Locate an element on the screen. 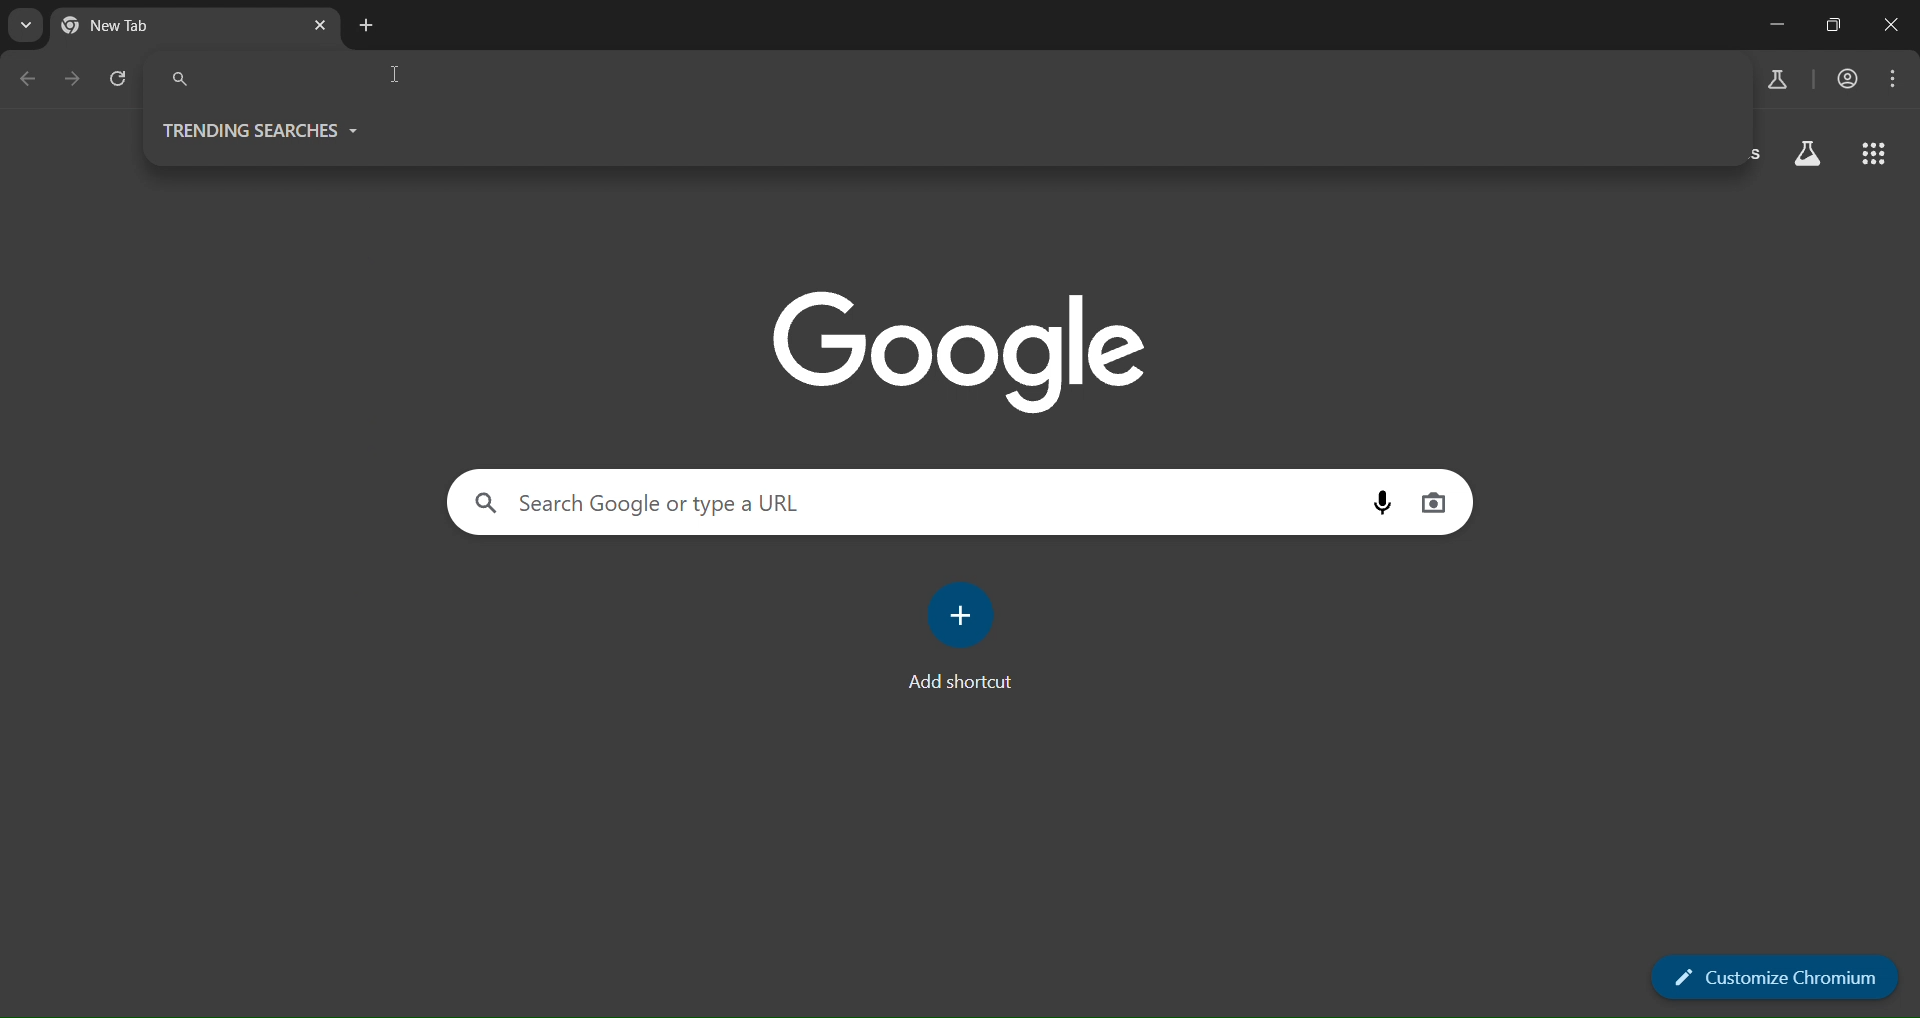  add shortcut is located at coordinates (966, 637).